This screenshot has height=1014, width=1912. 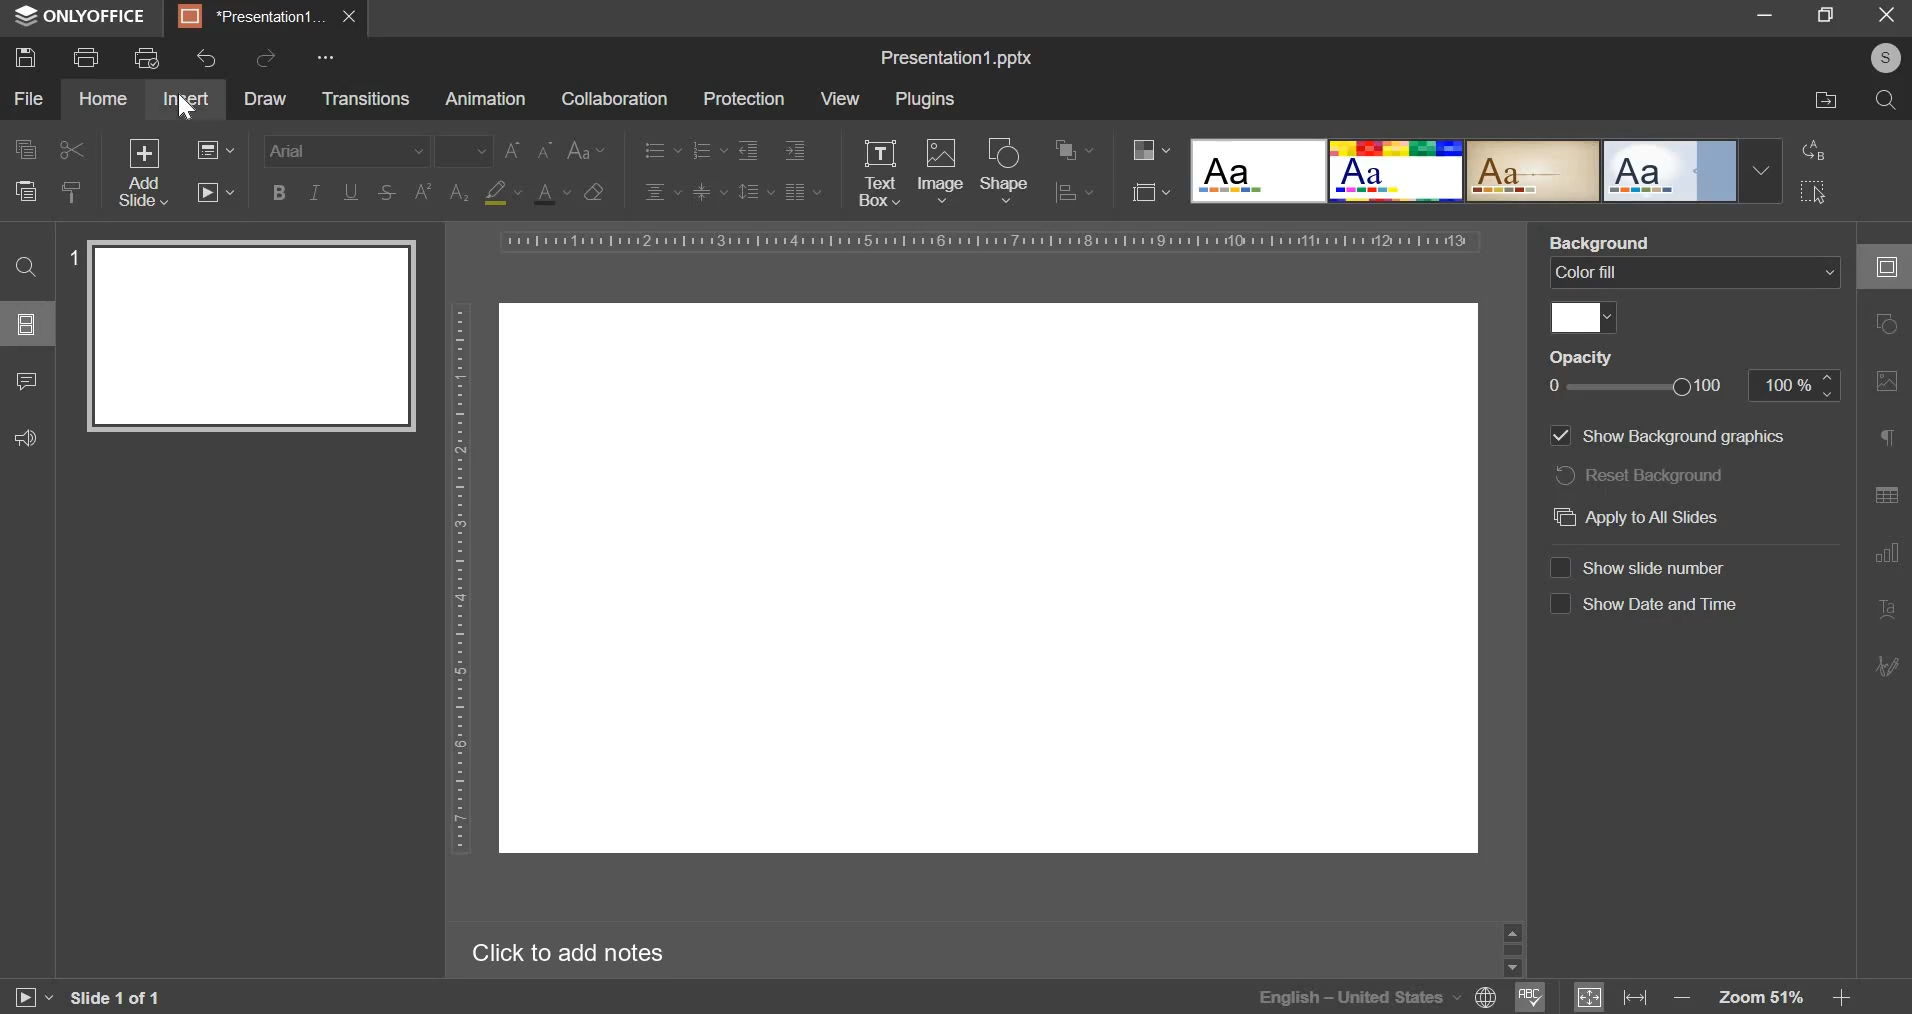 What do you see at coordinates (705, 150) in the screenshot?
I see `numbering` at bounding box center [705, 150].